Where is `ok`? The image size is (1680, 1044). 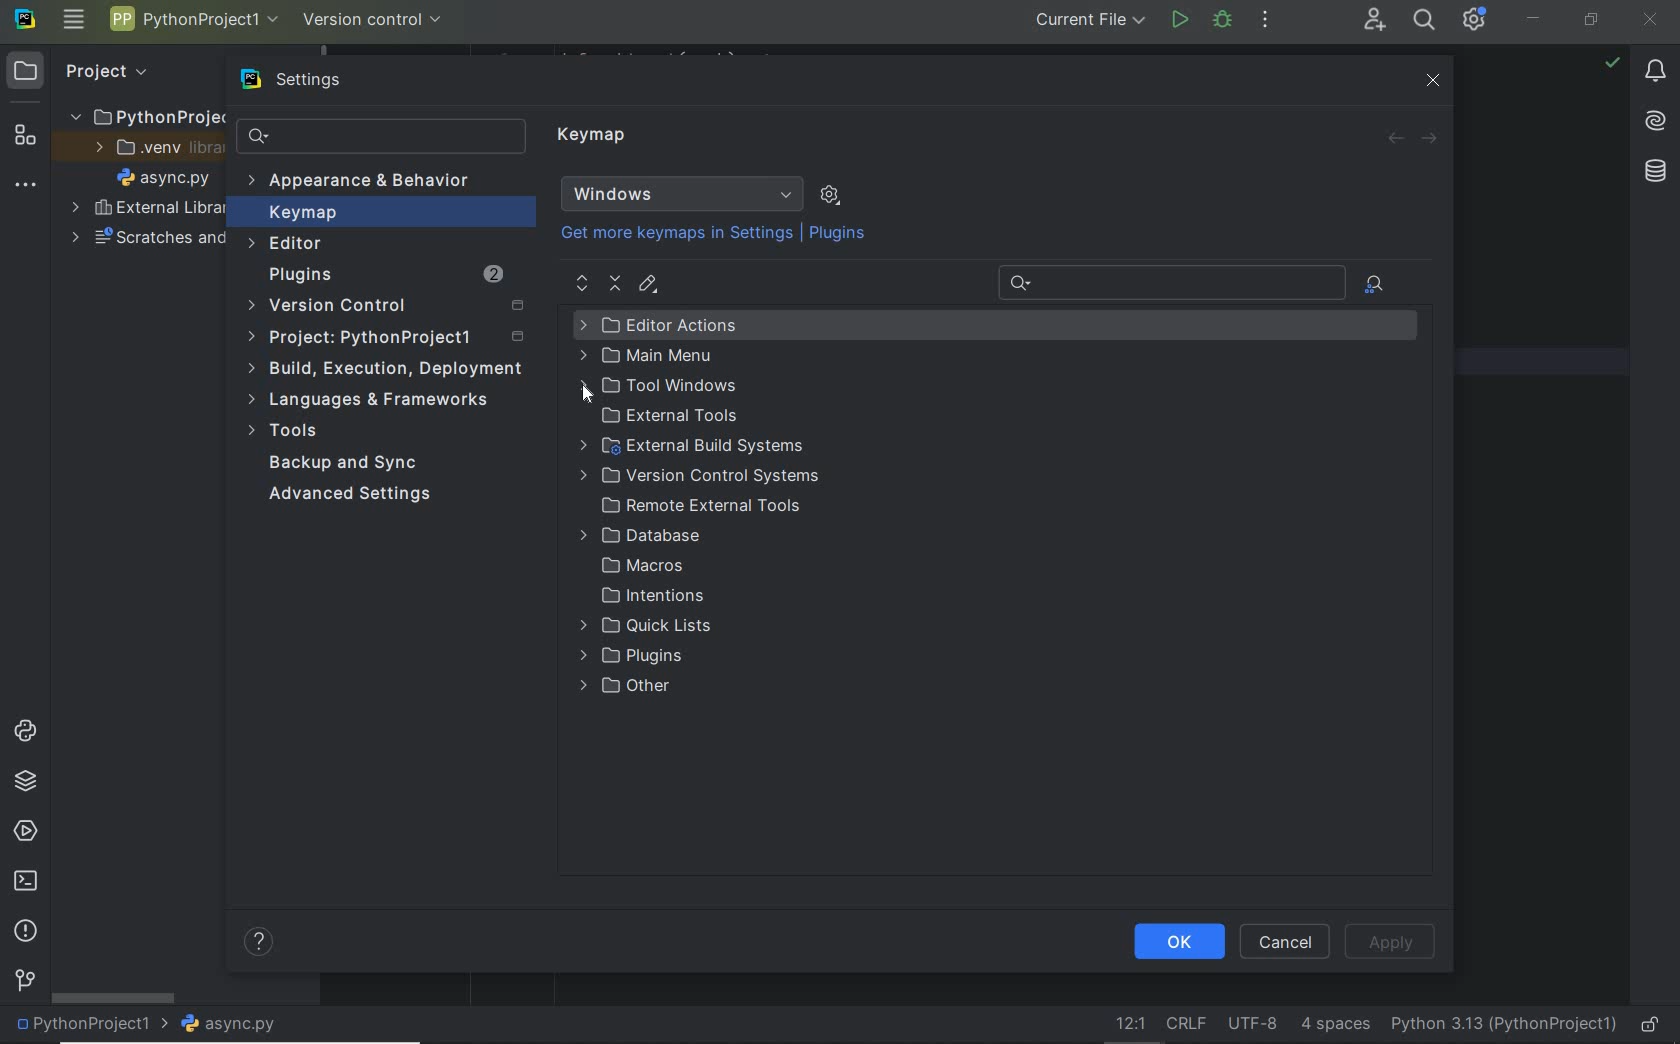 ok is located at coordinates (1177, 942).